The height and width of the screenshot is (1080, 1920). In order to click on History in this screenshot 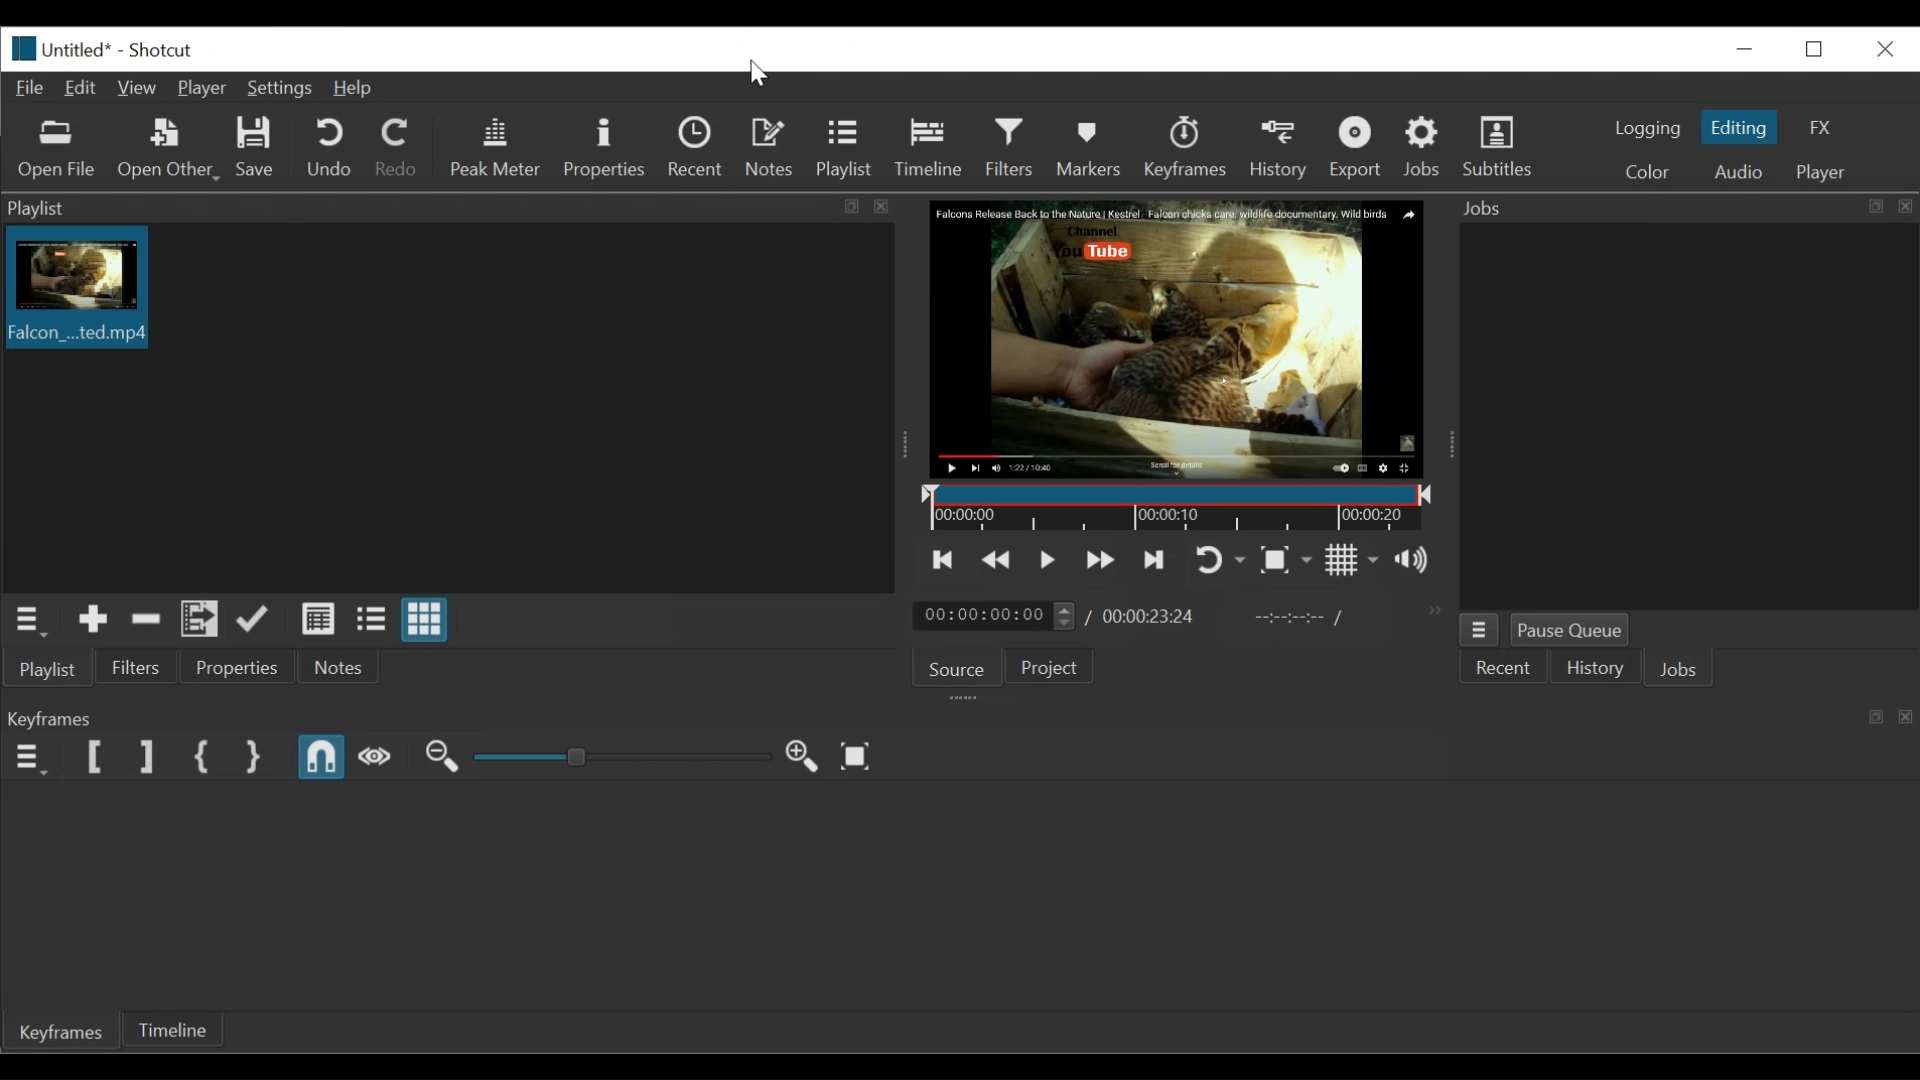, I will do `click(1599, 670)`.